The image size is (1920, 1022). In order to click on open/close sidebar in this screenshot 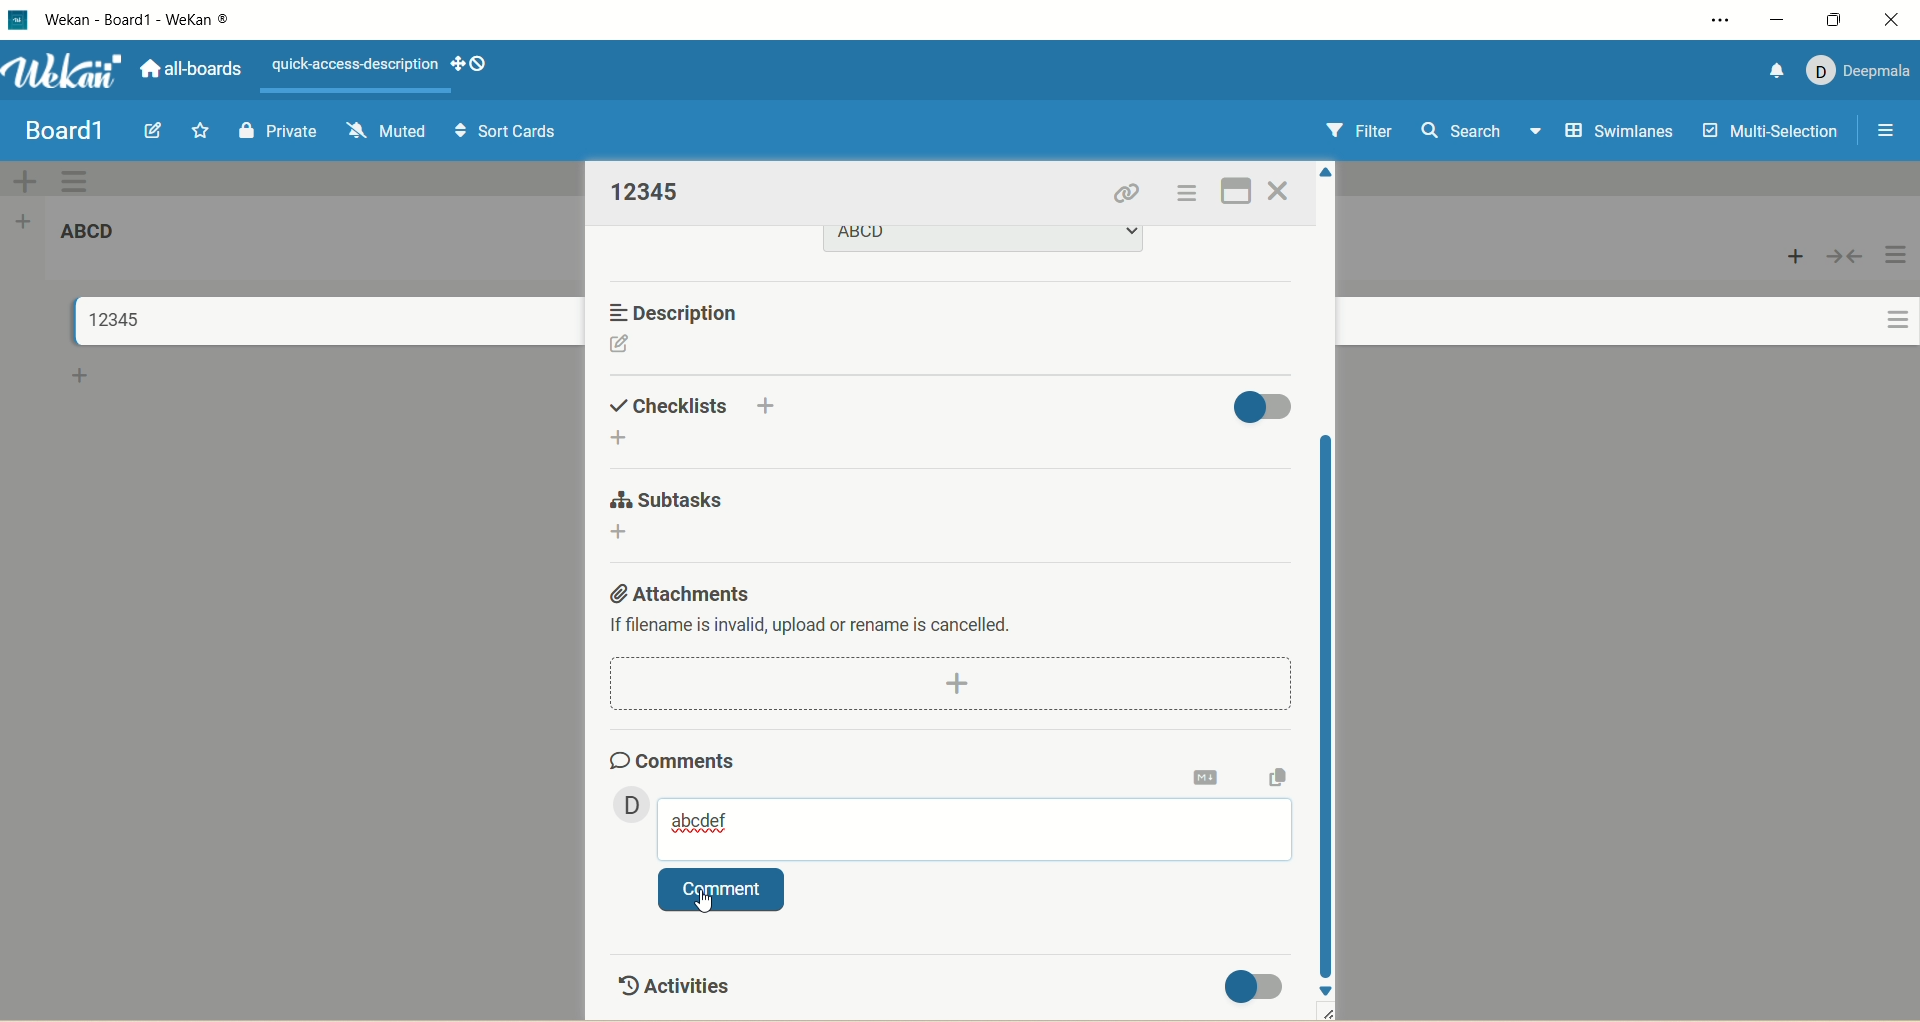, I will do `click(1883, 132)`.